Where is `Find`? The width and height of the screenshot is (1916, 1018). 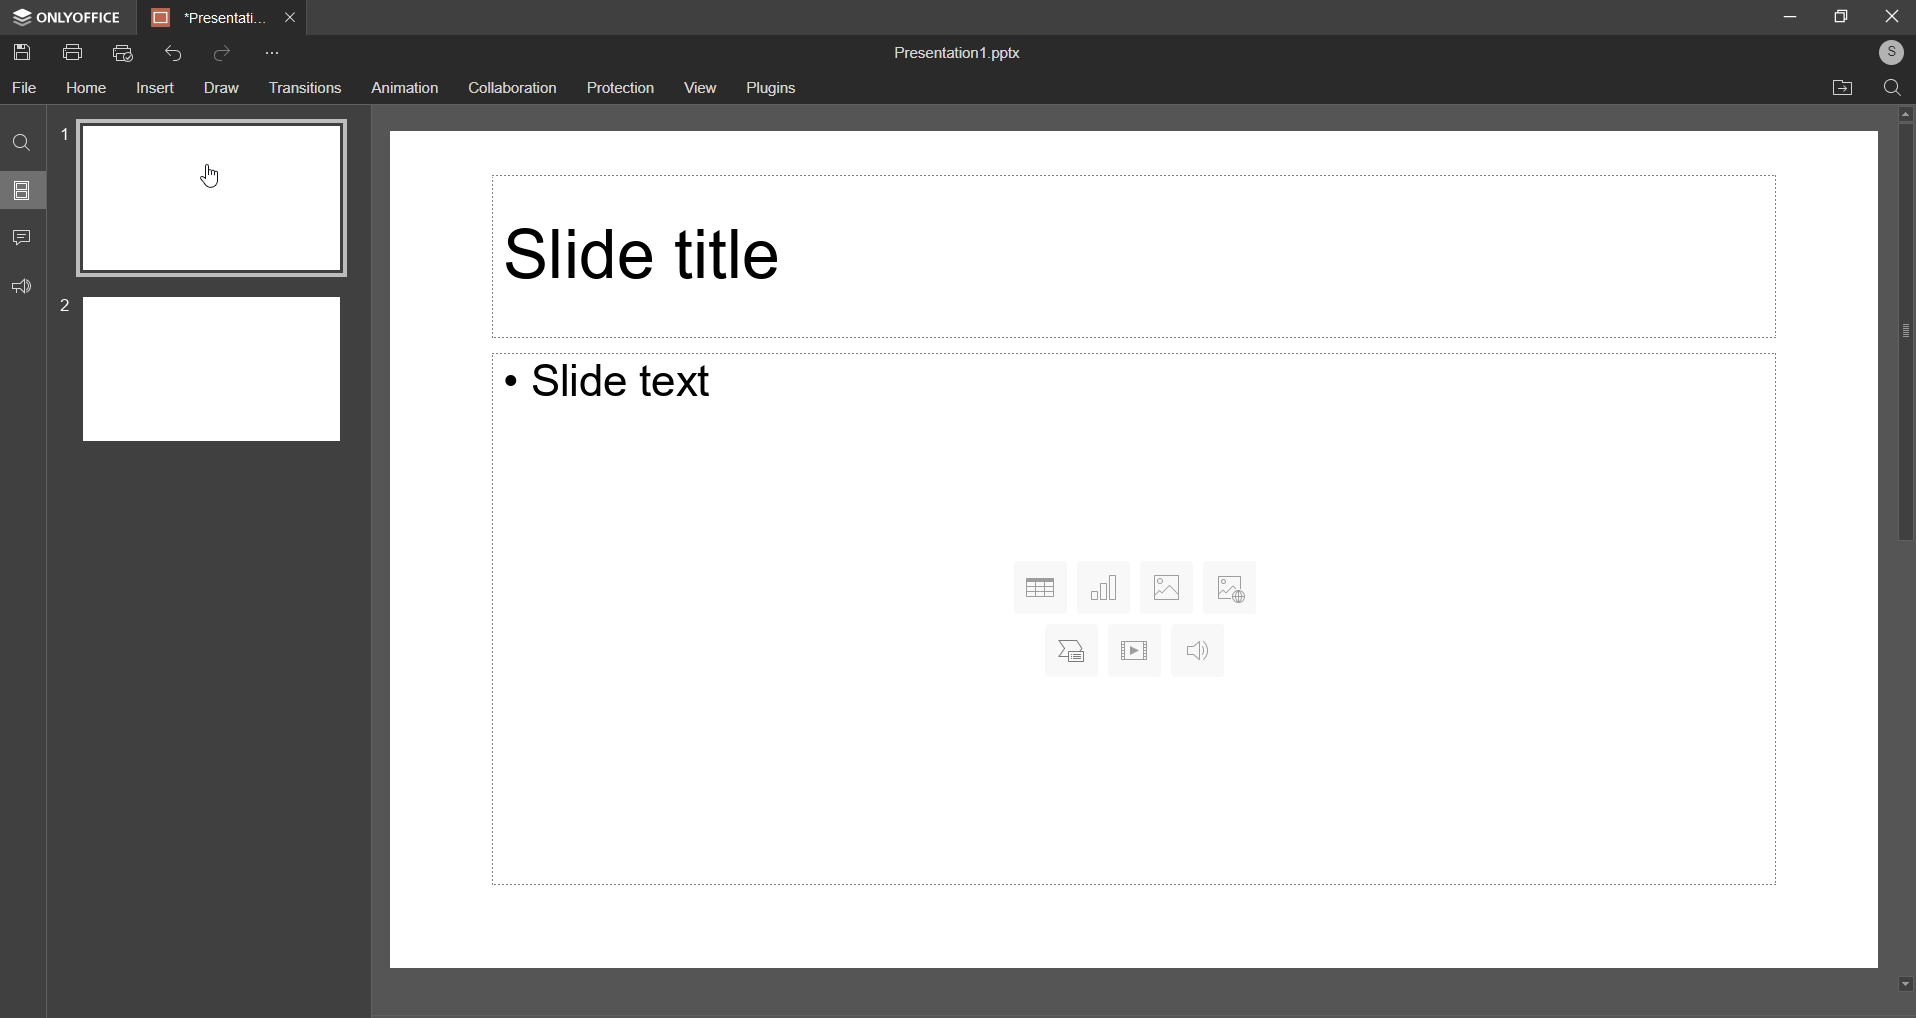 Find is located at coordinates (23, 146).